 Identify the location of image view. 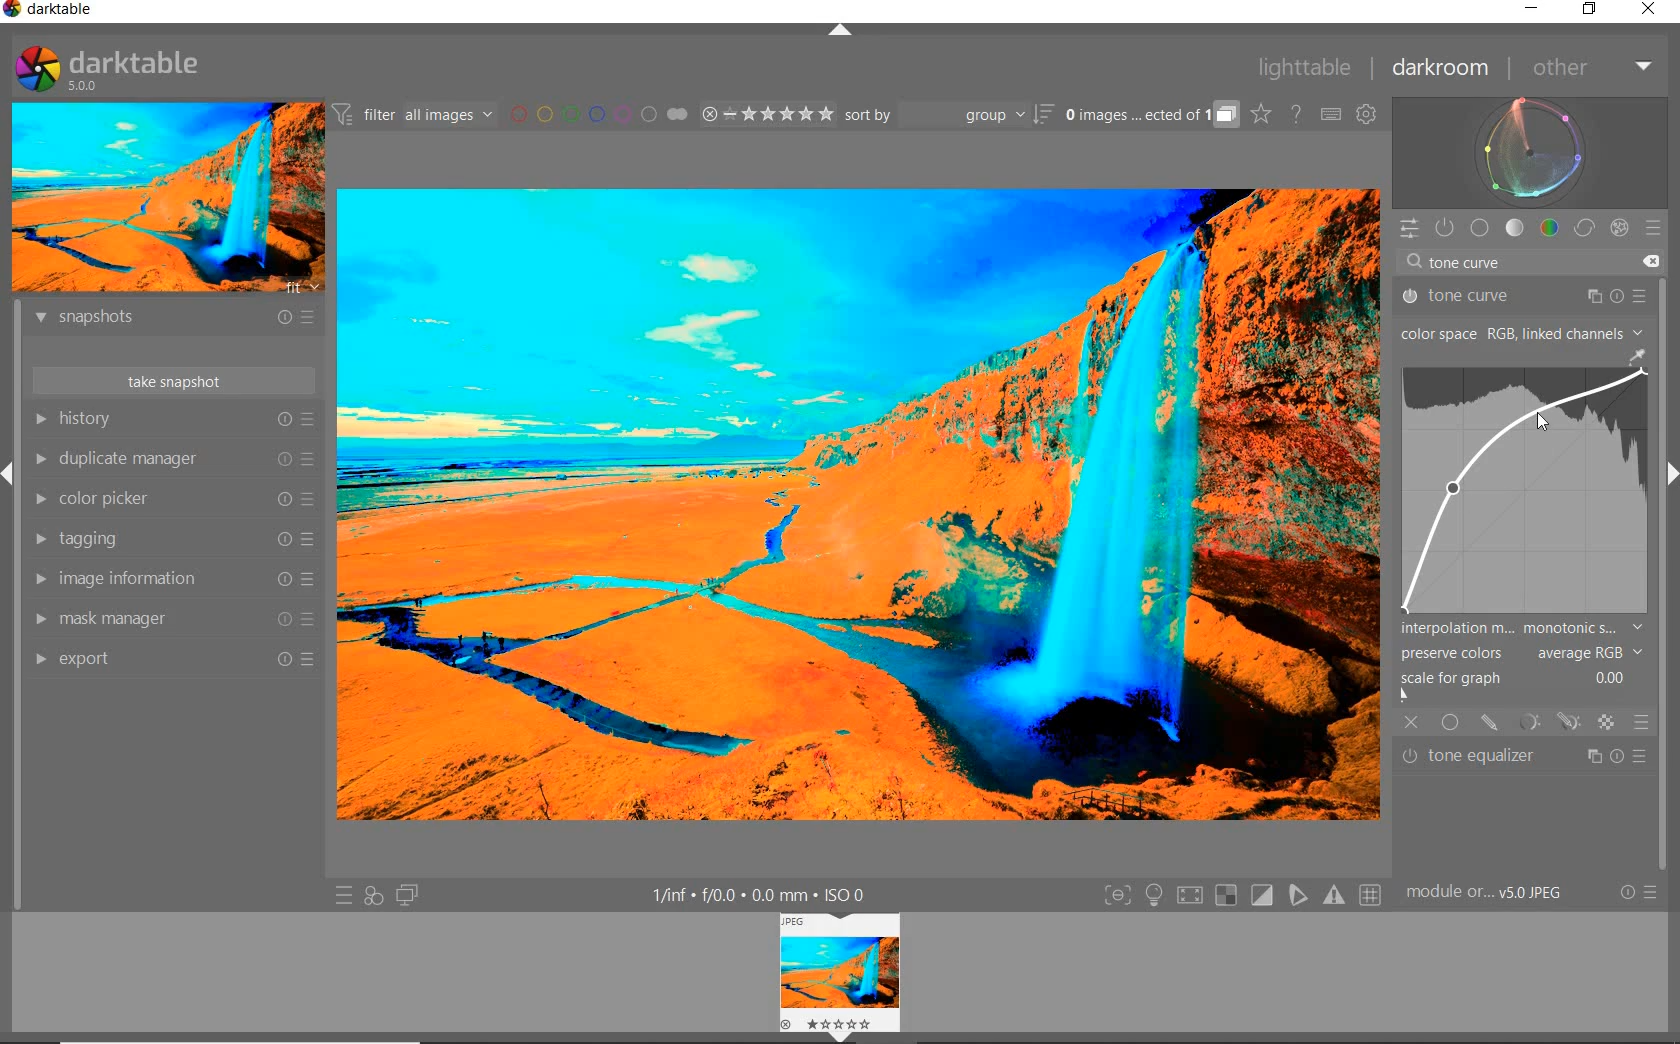
(833, 969).